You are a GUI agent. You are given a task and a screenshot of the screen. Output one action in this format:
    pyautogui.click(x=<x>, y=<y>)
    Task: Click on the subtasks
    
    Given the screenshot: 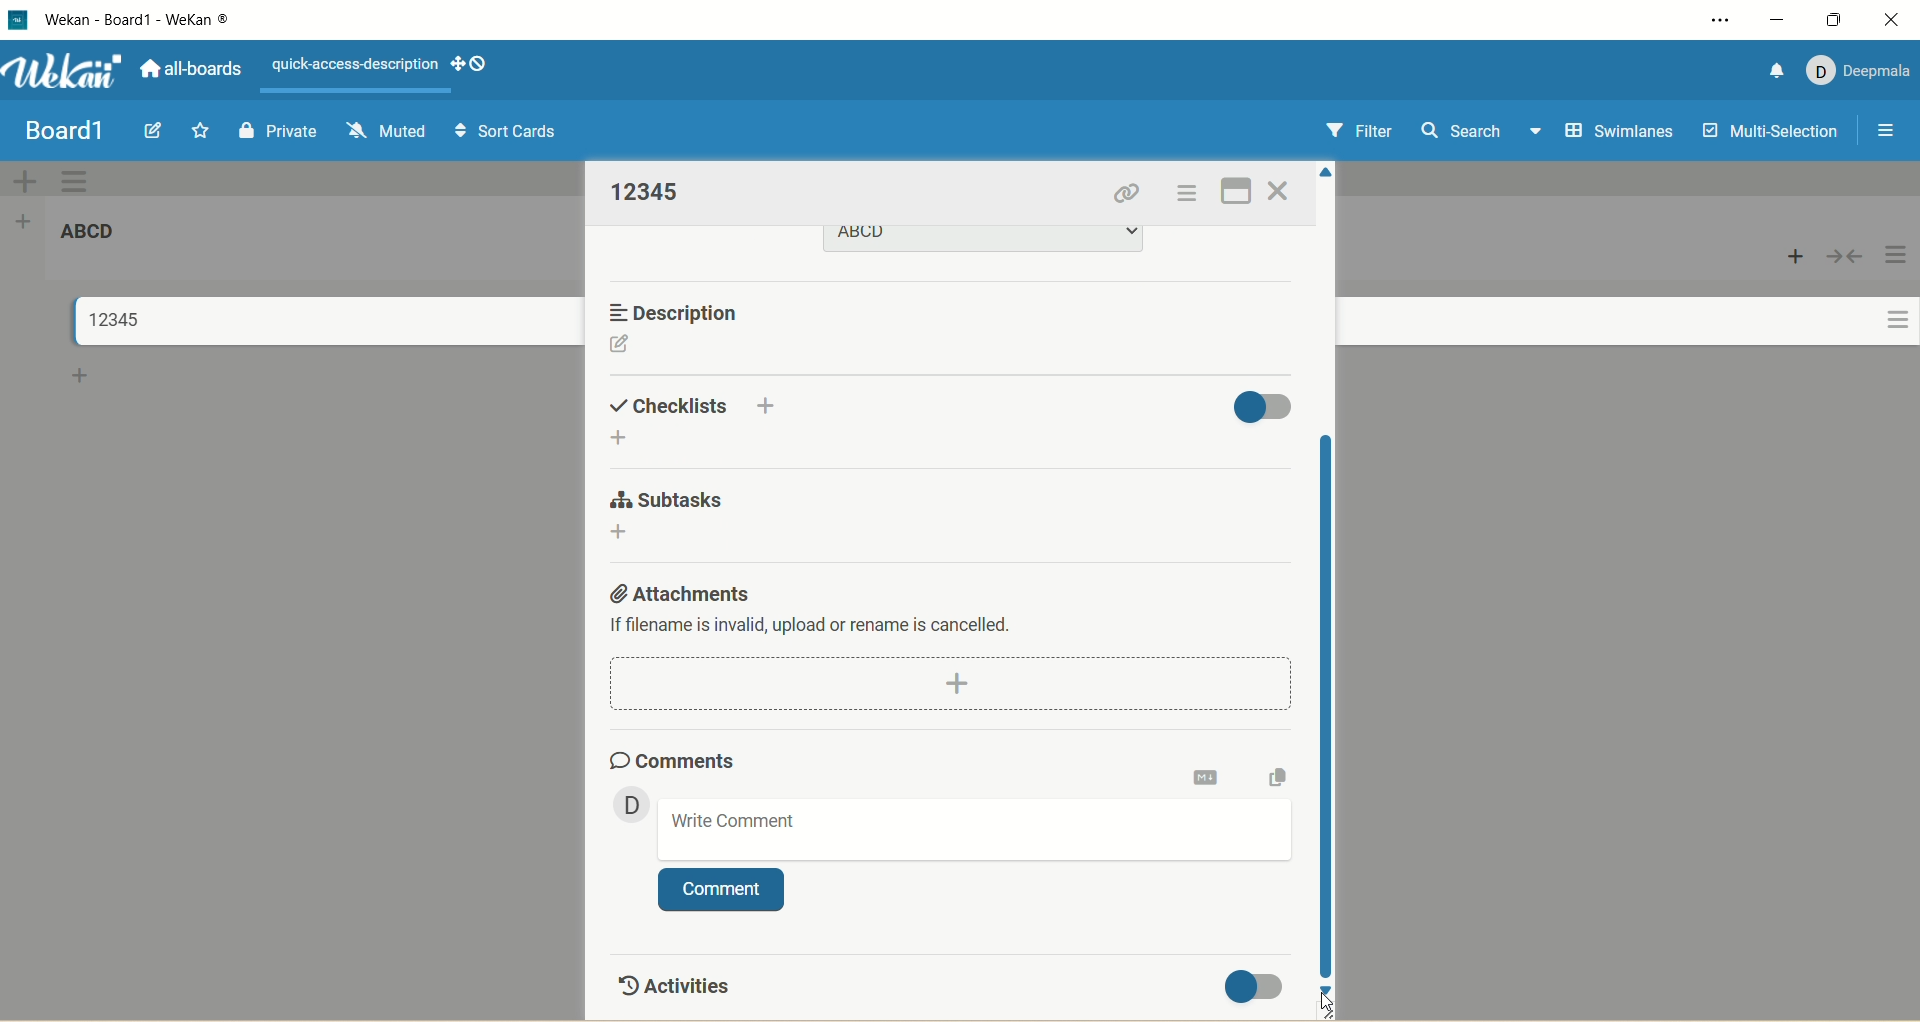 What is the action you would take?
    pyautogui.click(x=664, y=500)
    